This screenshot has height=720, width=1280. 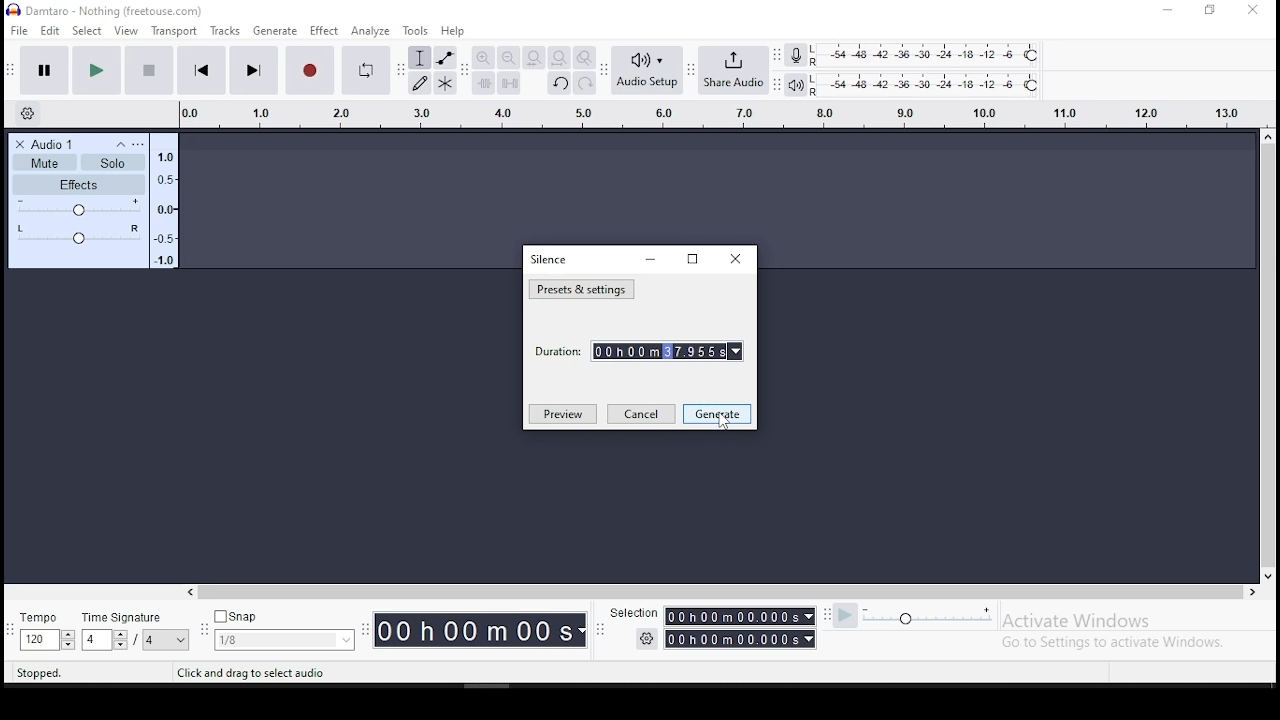 I want to click on Audio tracker, so click(x=165, y=201).